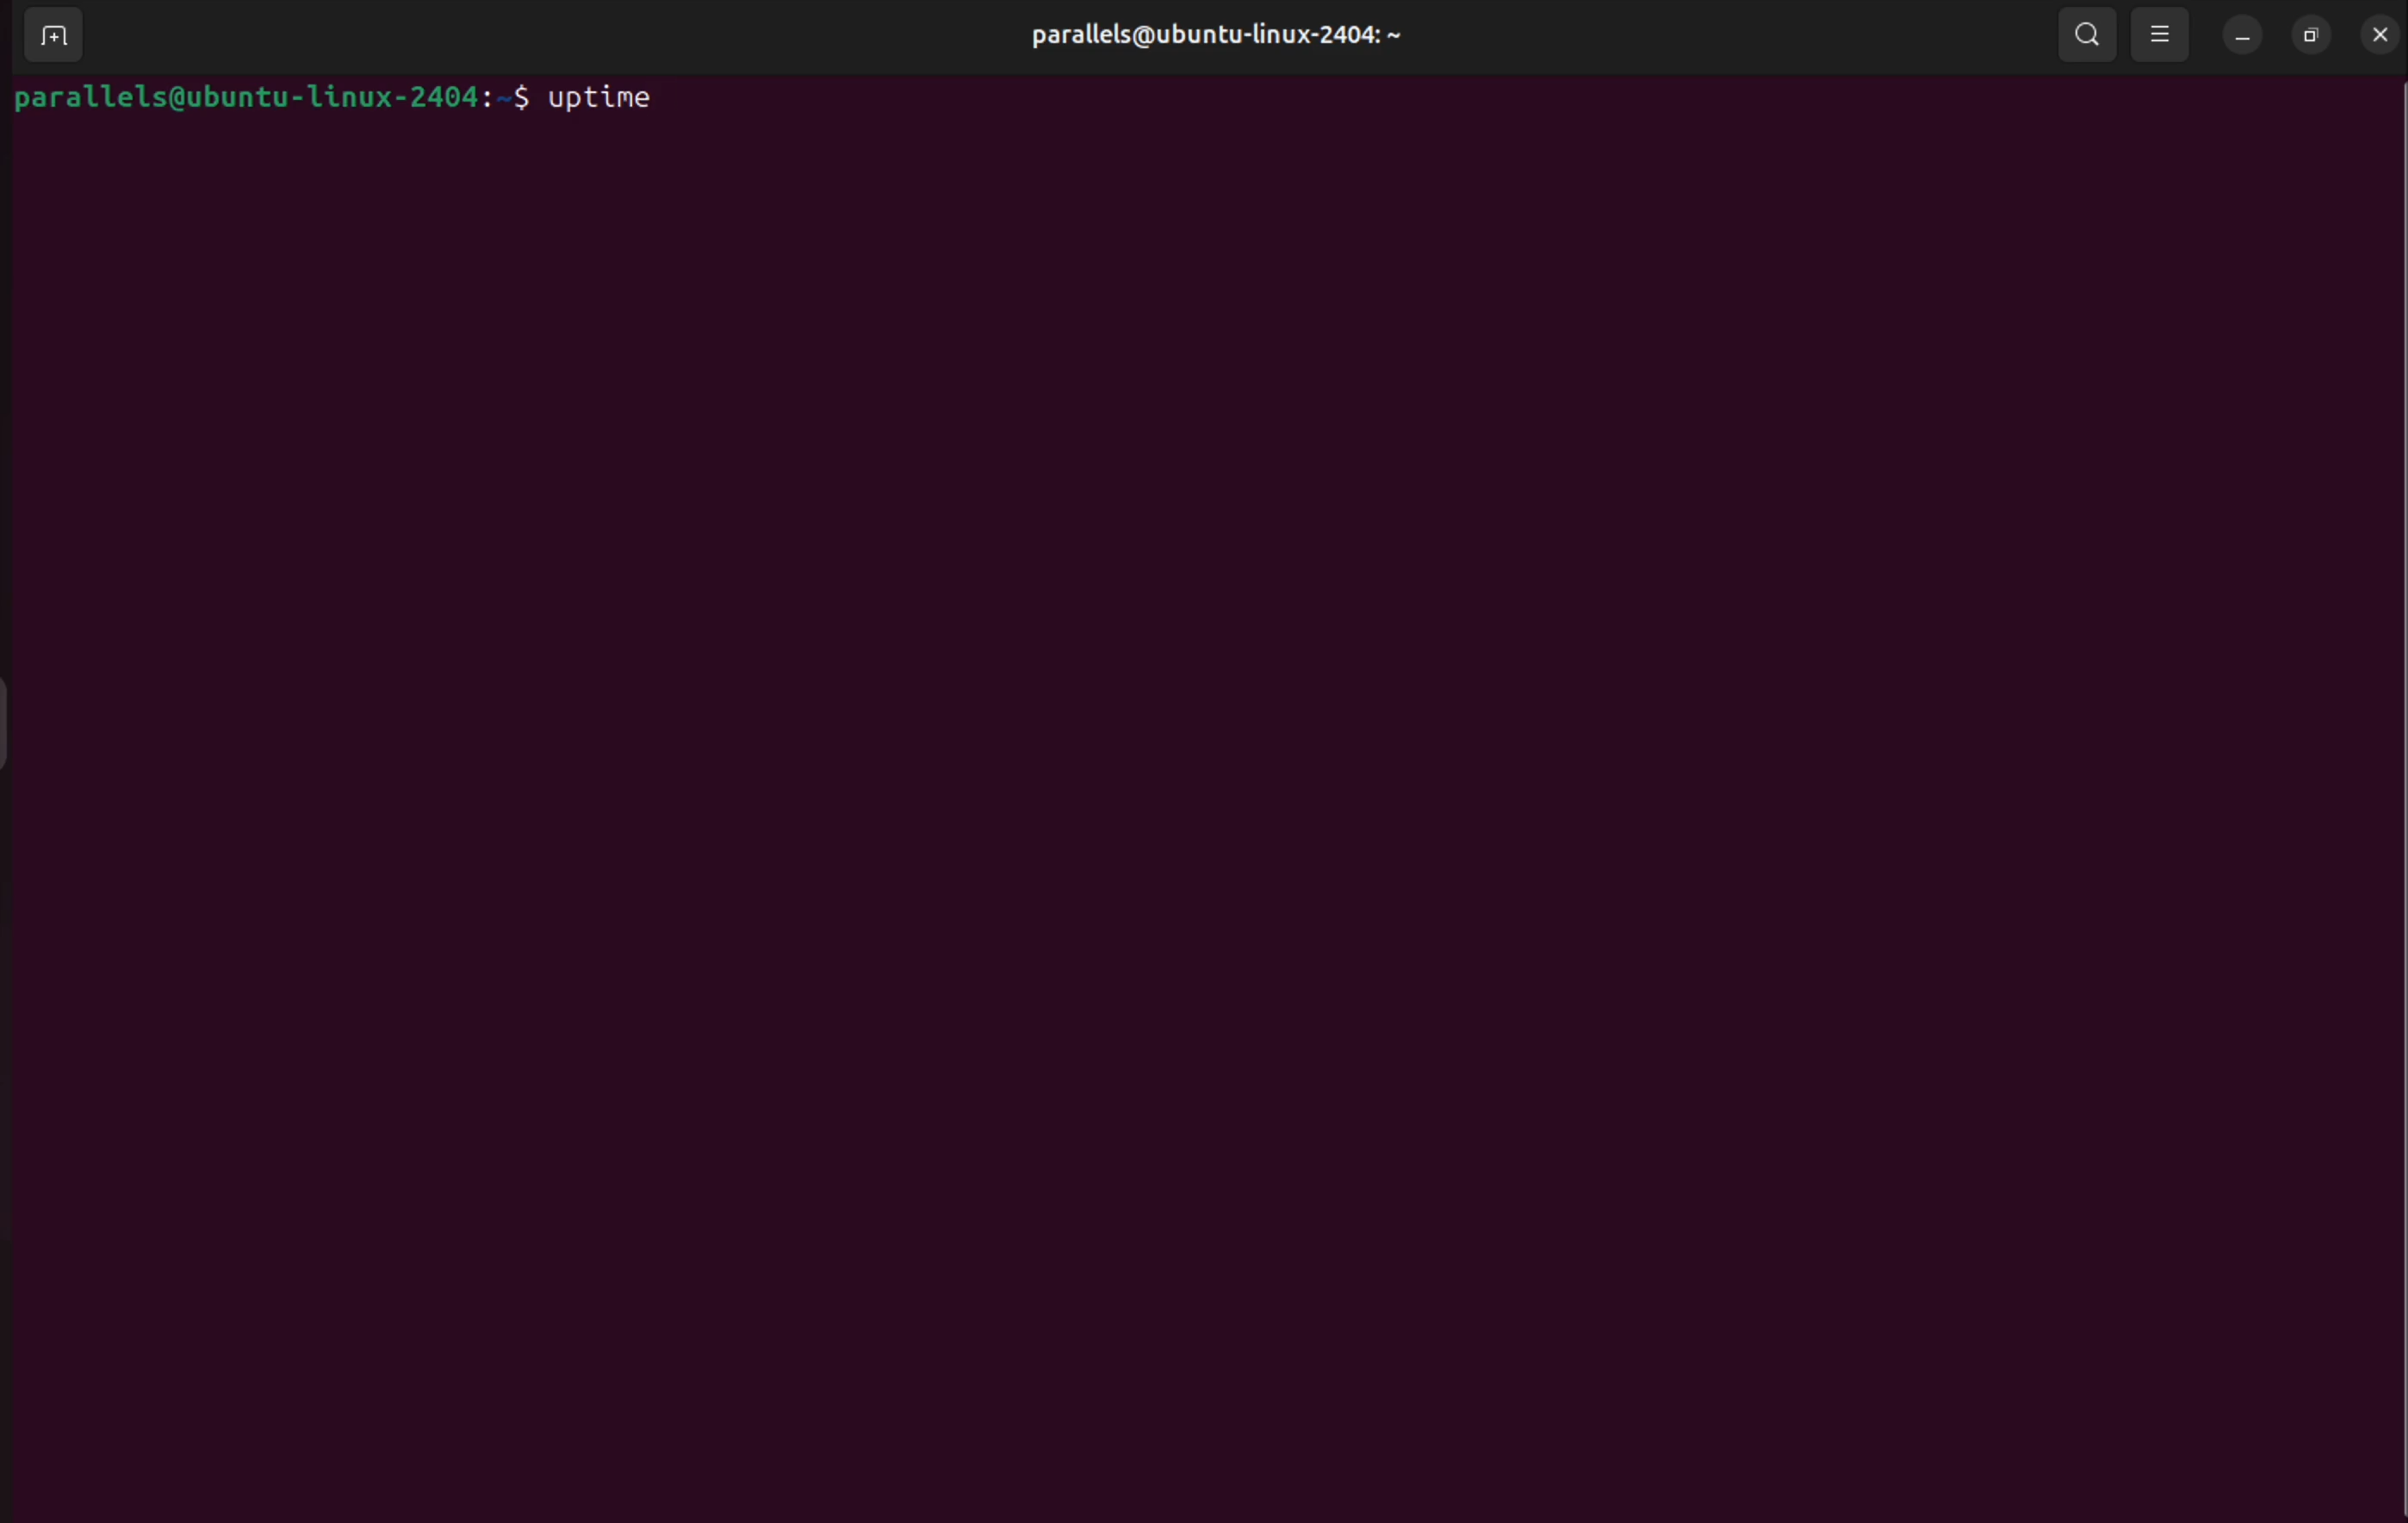 This screenshot has width=2408, height=1523. What do you see at coordinates (2162, 32) in the screenshot?
I see `view options` at bounding box center [2162, 32].